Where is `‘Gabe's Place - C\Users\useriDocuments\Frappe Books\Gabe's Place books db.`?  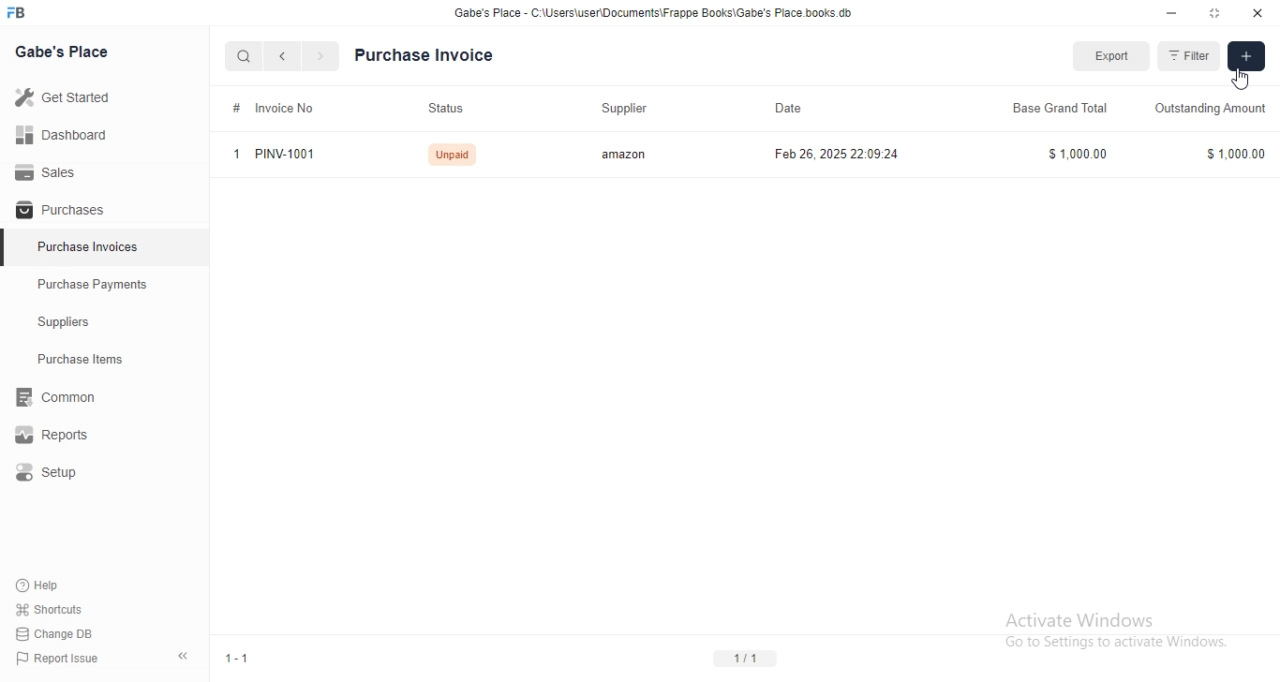 ‘Gabe's Place - C\Users\useriDocuments\Frappe Books\Gabe's Place books db. is located at coordinates (653, 12).